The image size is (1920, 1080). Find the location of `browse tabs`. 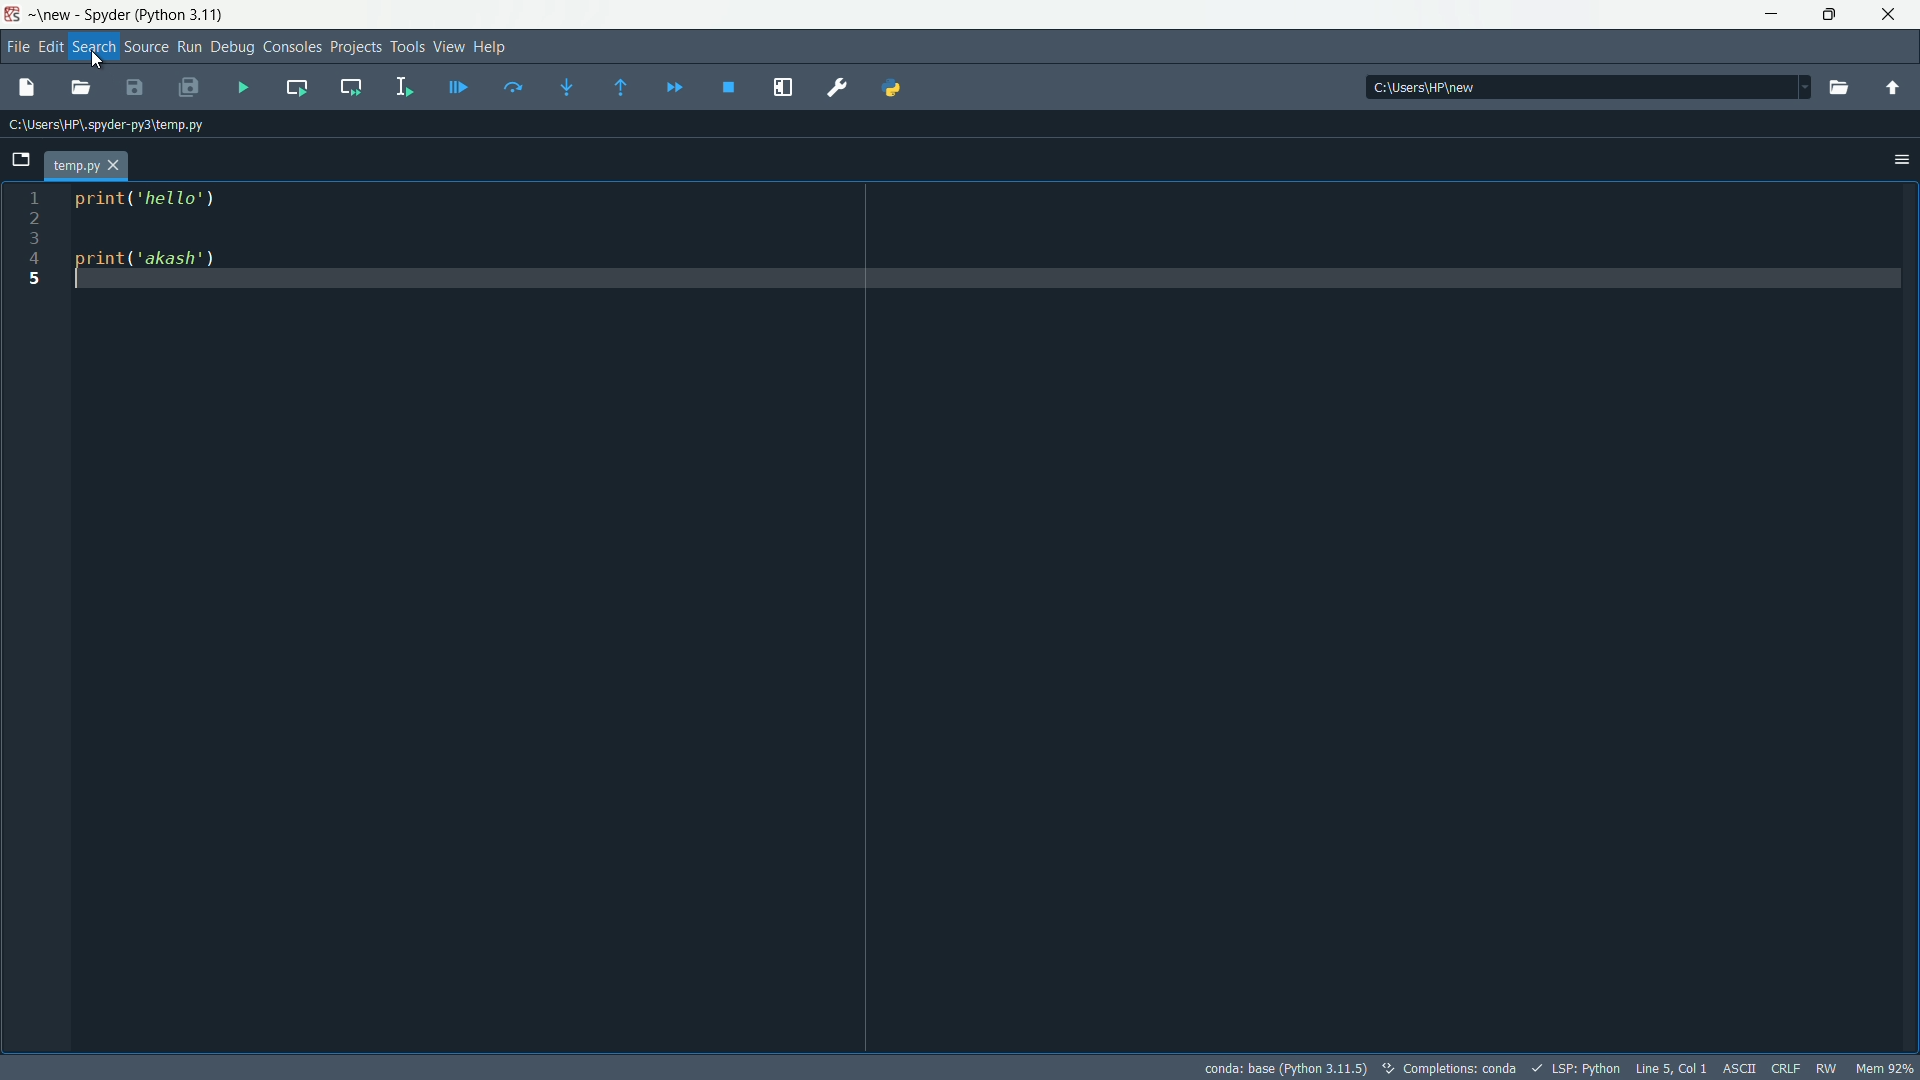

browse tabs is located at coordinates (20, 162).